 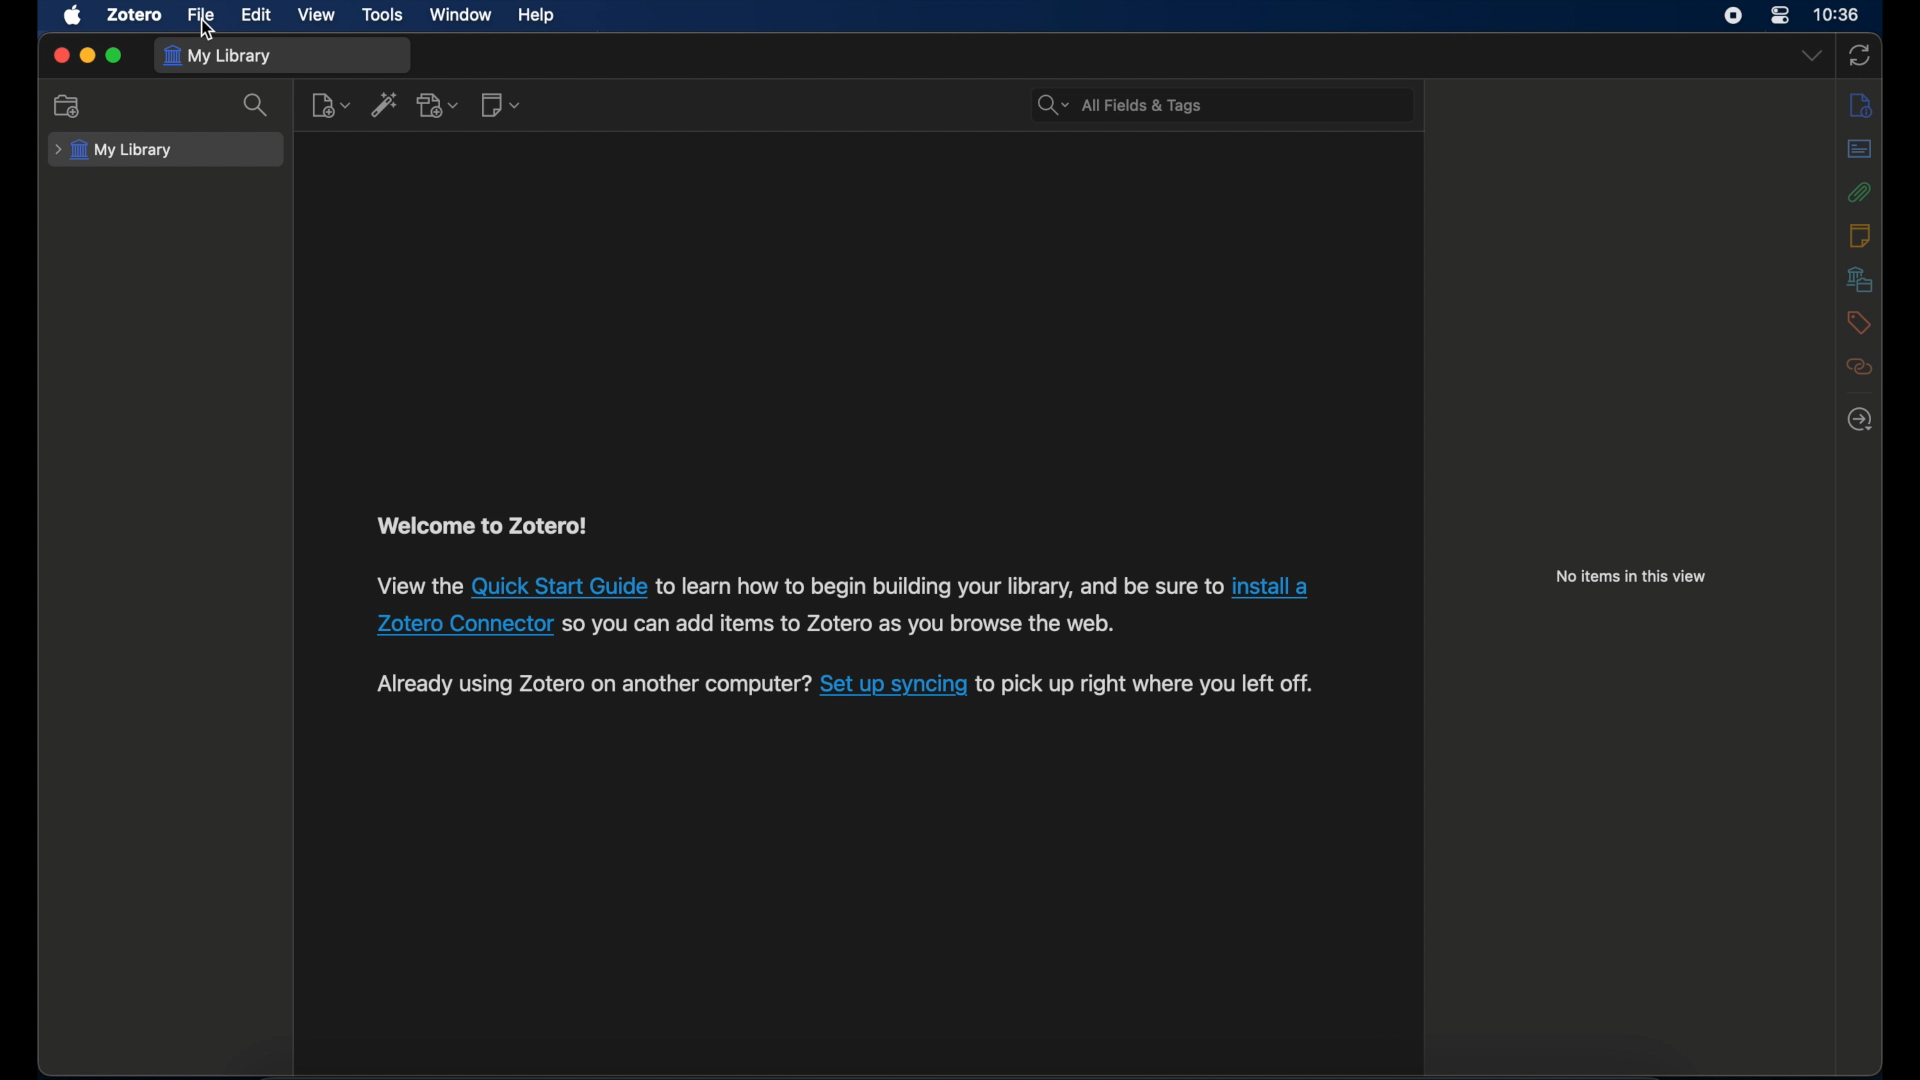 What do you see at coordinates (71, 15) in the screenshot?
I see `apple` at bounding box center [71, 15].